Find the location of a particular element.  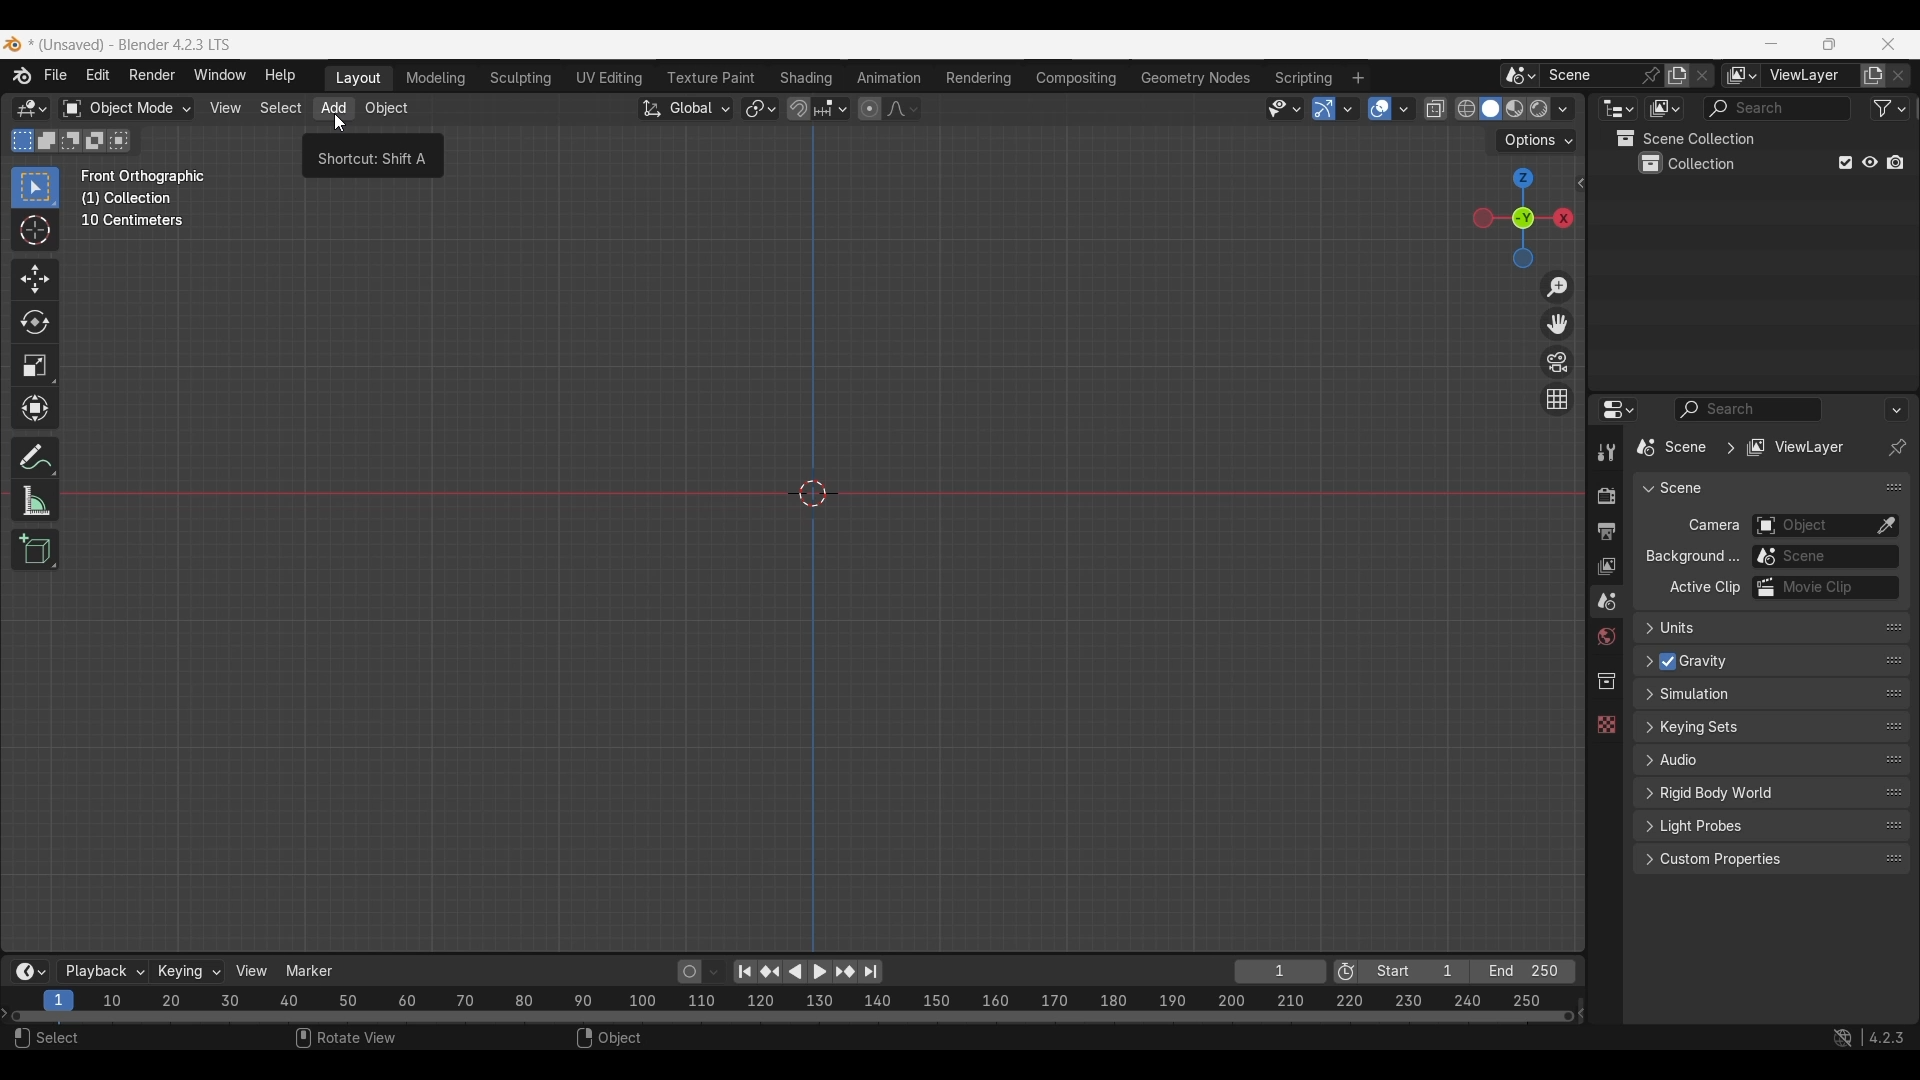

Playback is located at coordinates (104, 972).